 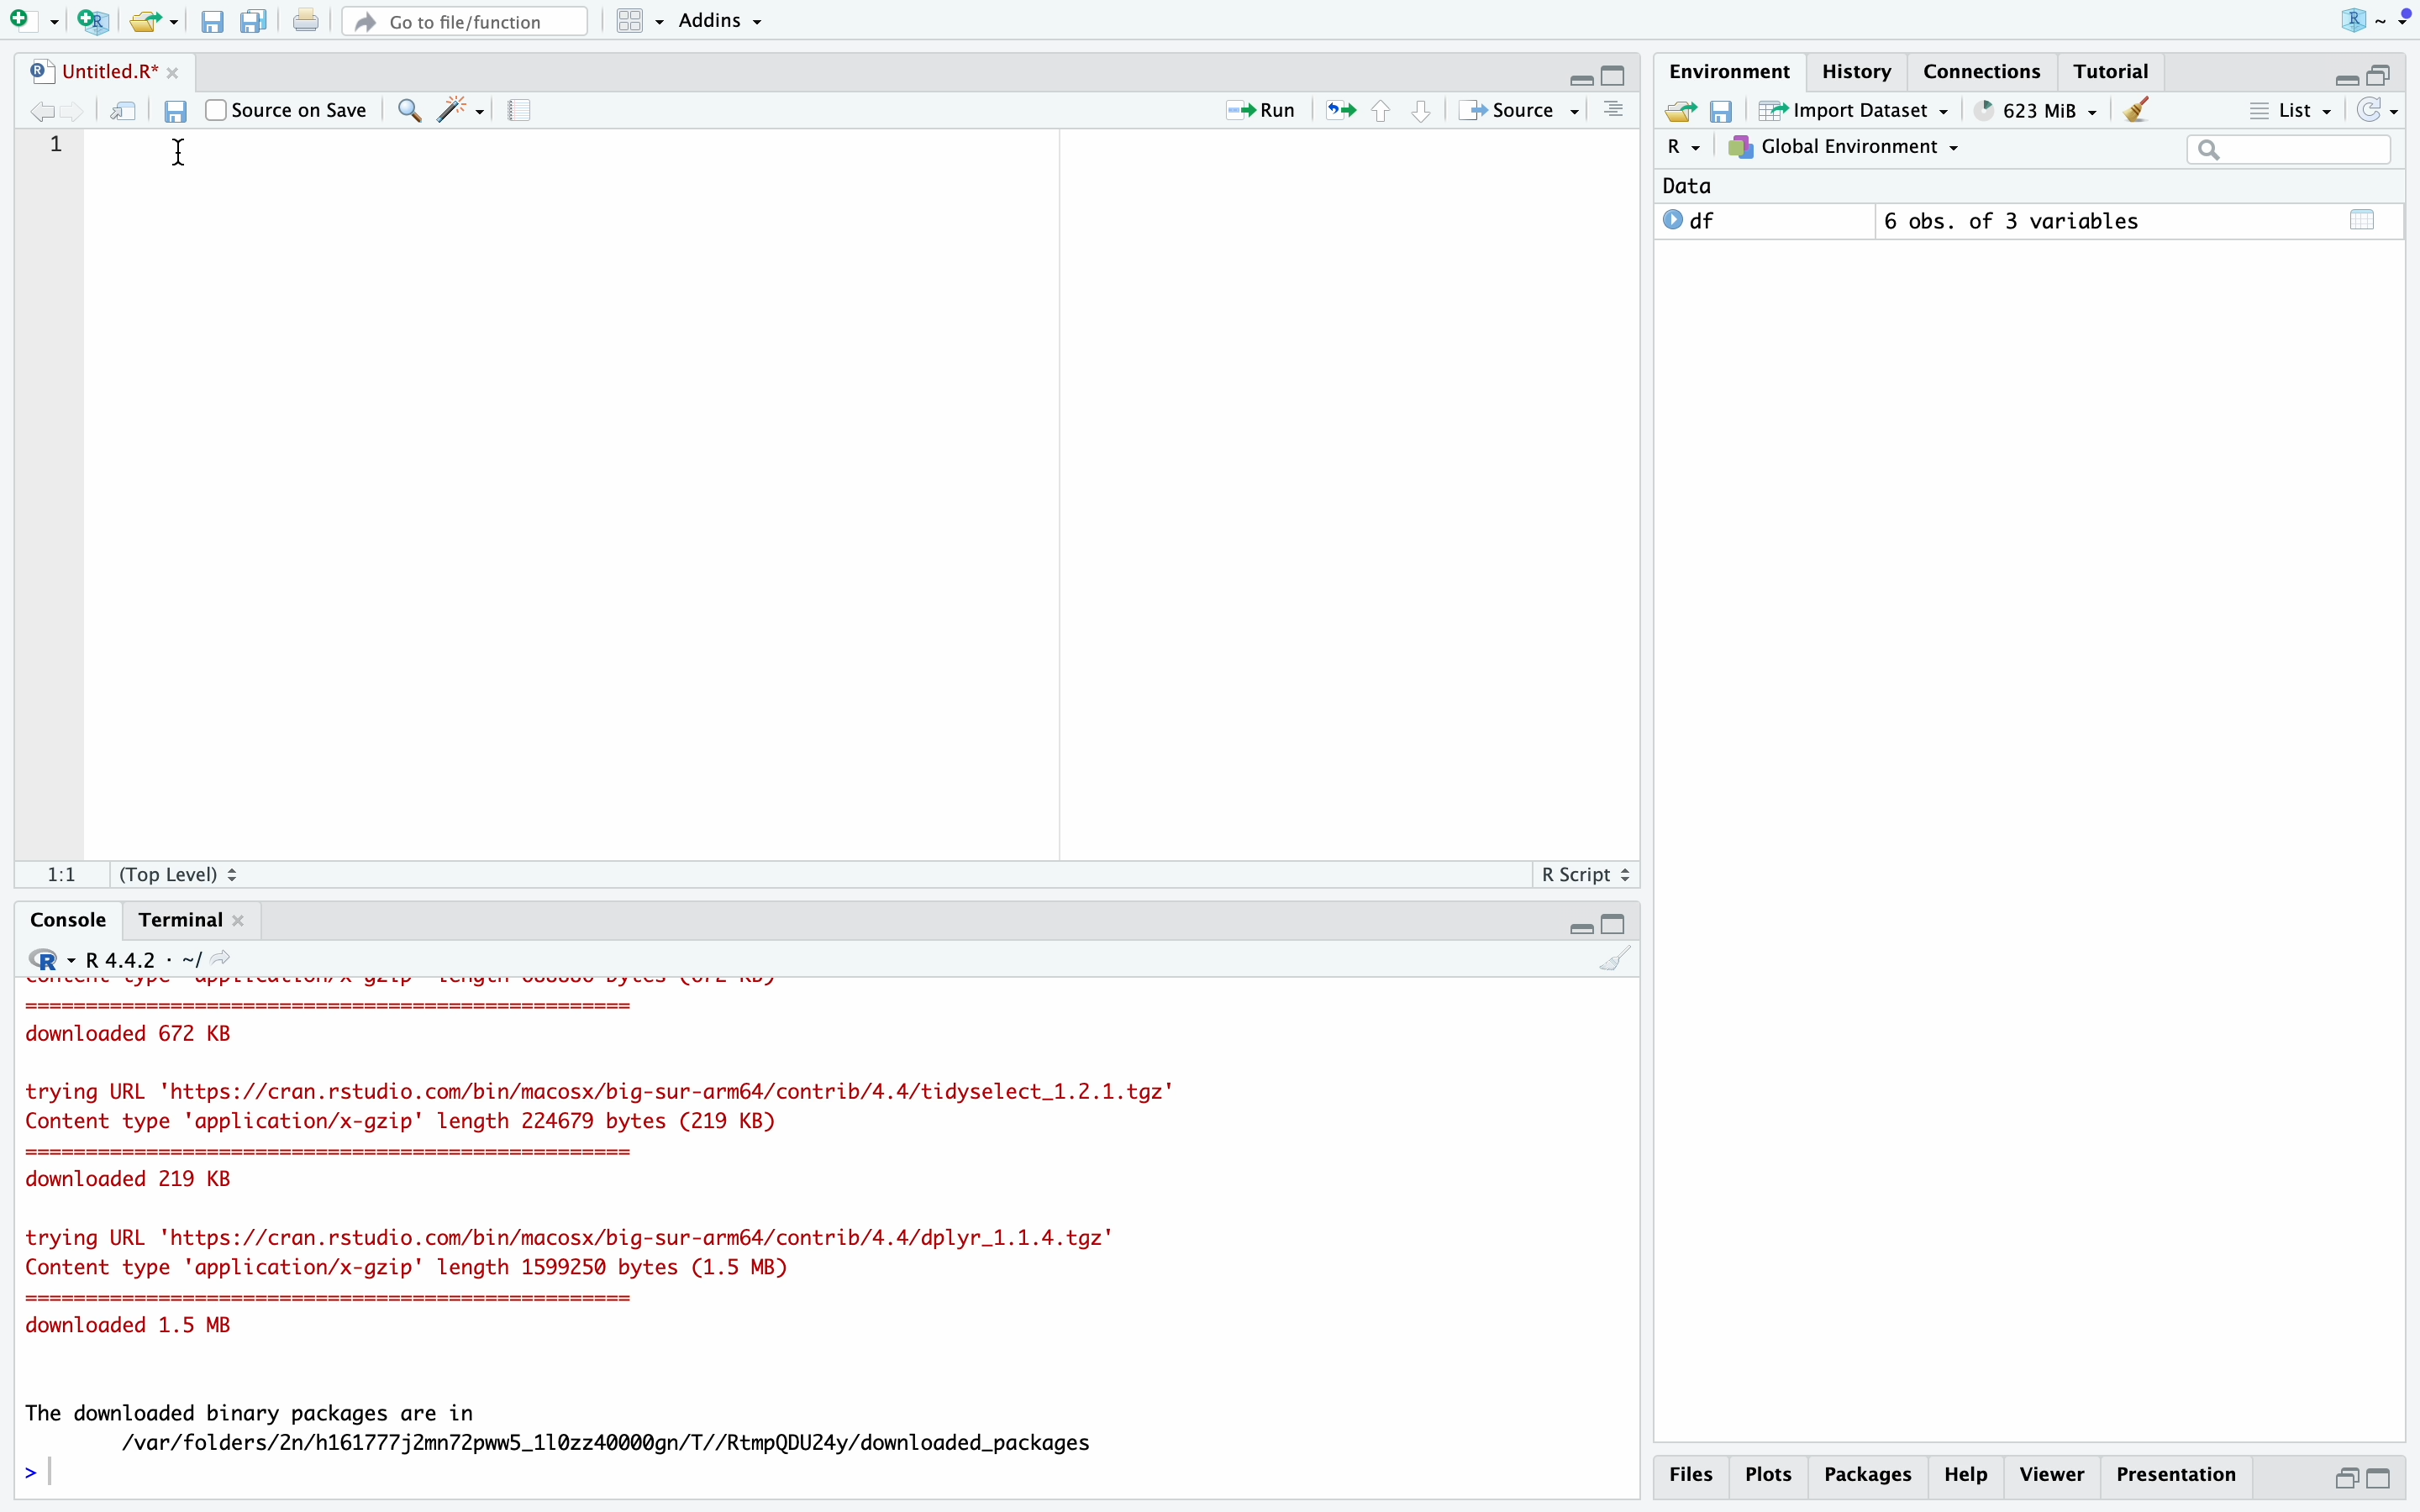 I want to click on Line Numbers, so click(x=50, y=165).